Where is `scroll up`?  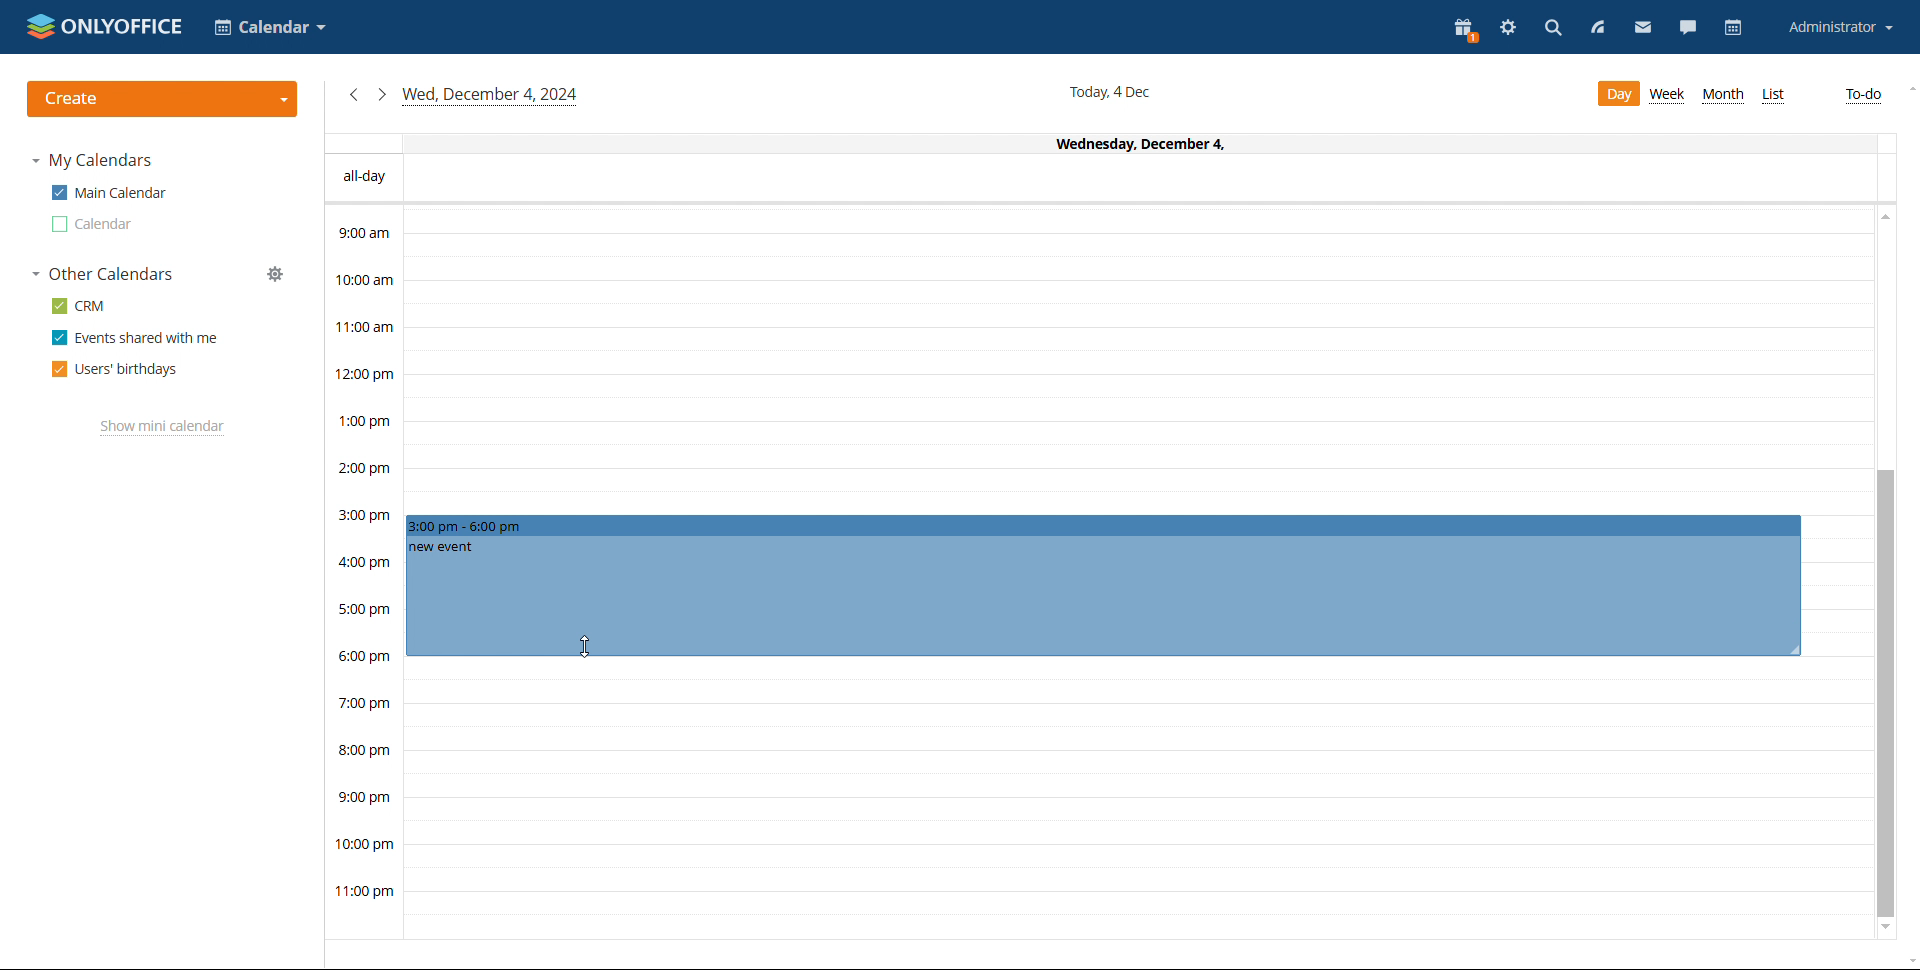 scroll up is located at coordinates (1883, 220).